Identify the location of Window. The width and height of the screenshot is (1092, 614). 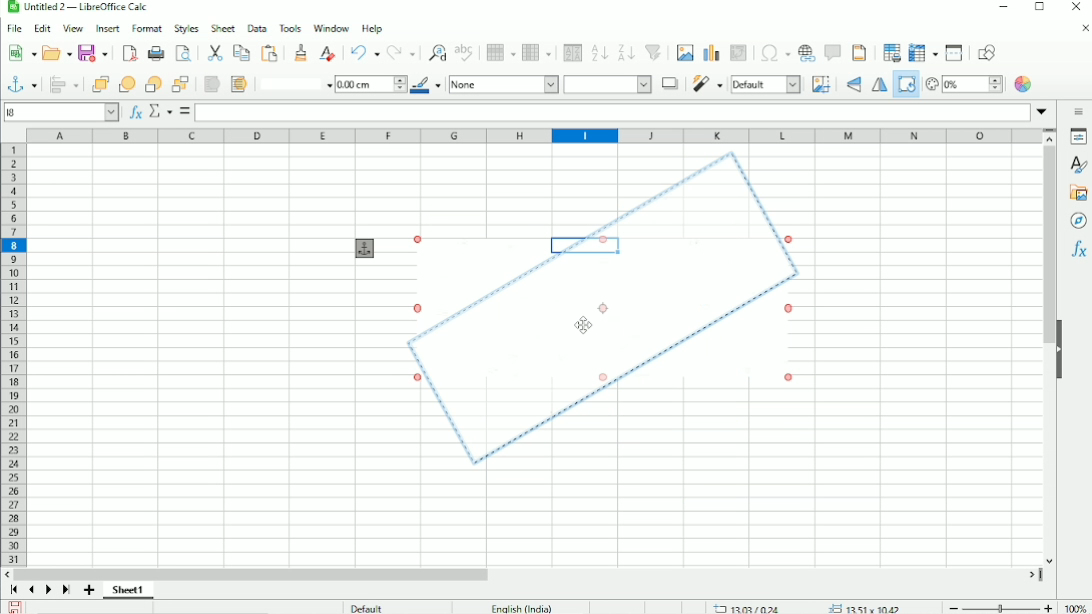
(331, 26).